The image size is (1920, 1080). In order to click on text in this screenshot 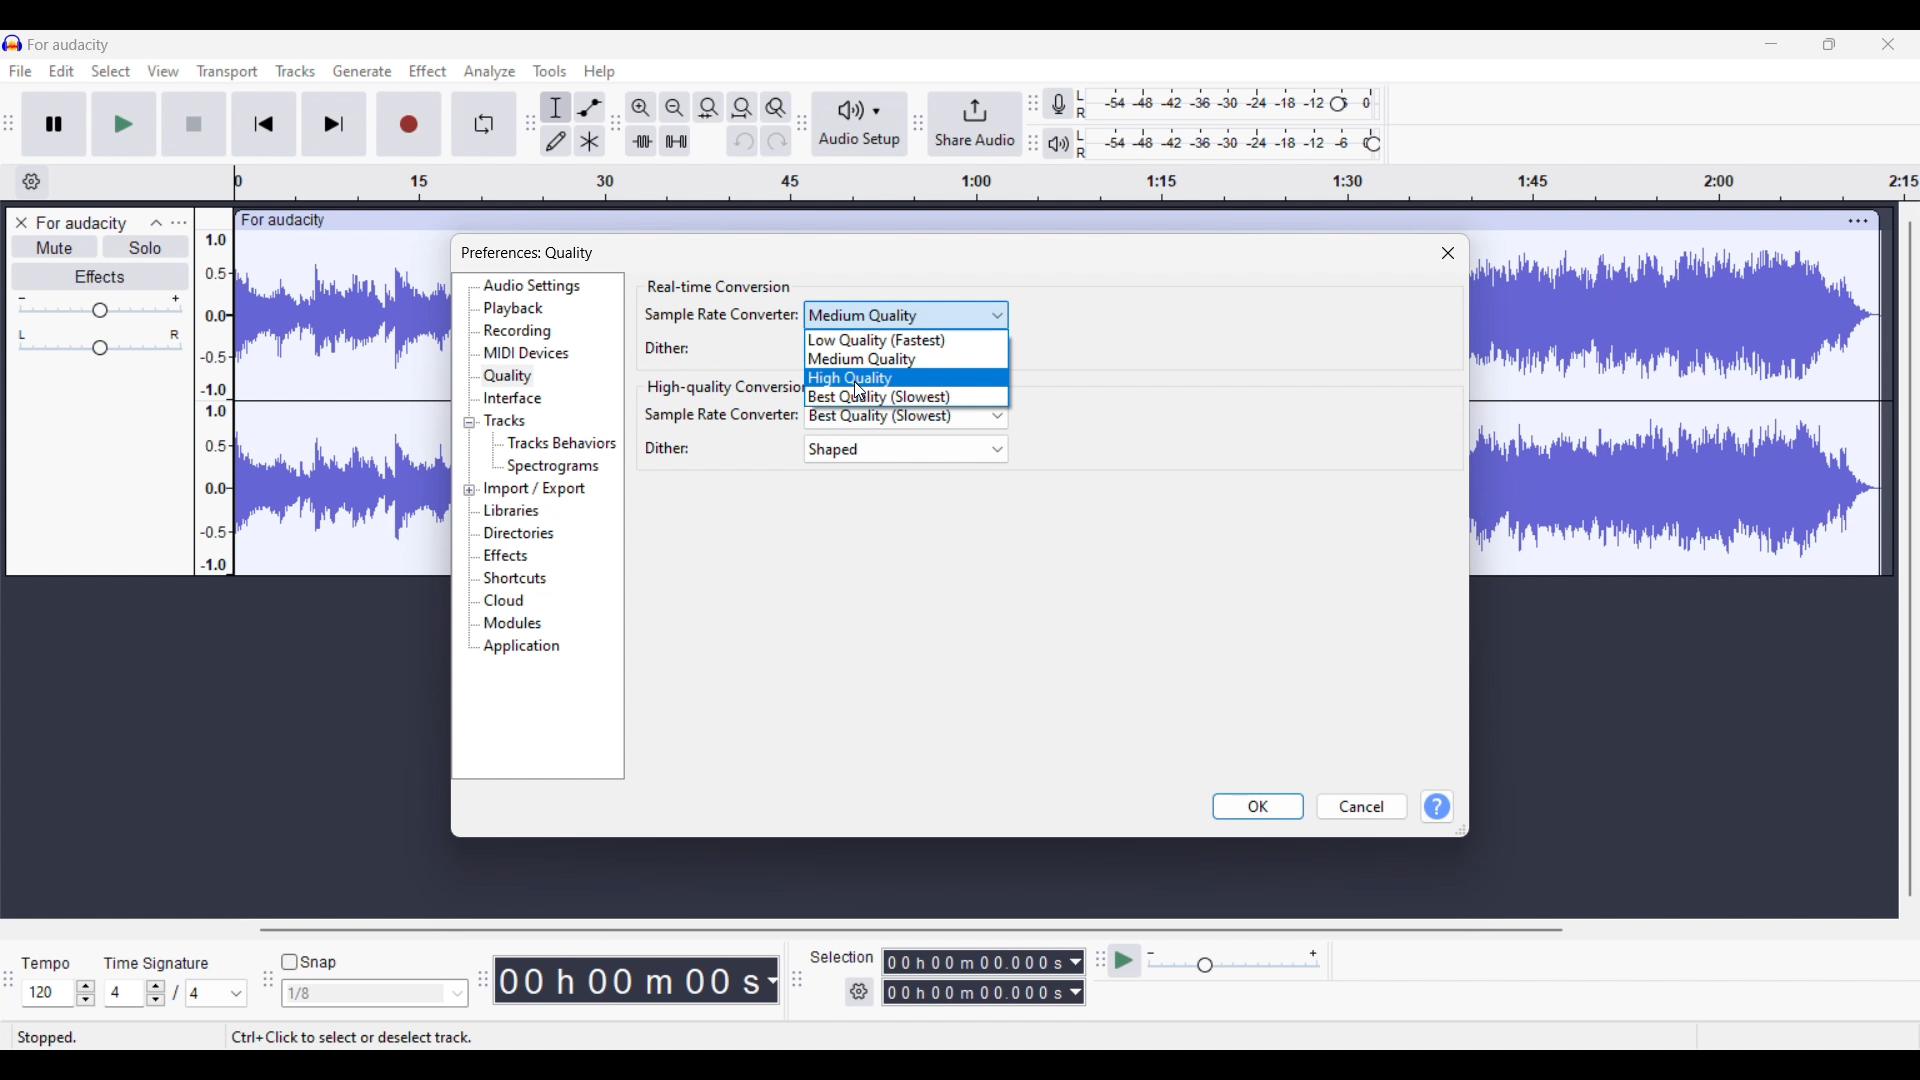, I will do `click(670, 448)`.